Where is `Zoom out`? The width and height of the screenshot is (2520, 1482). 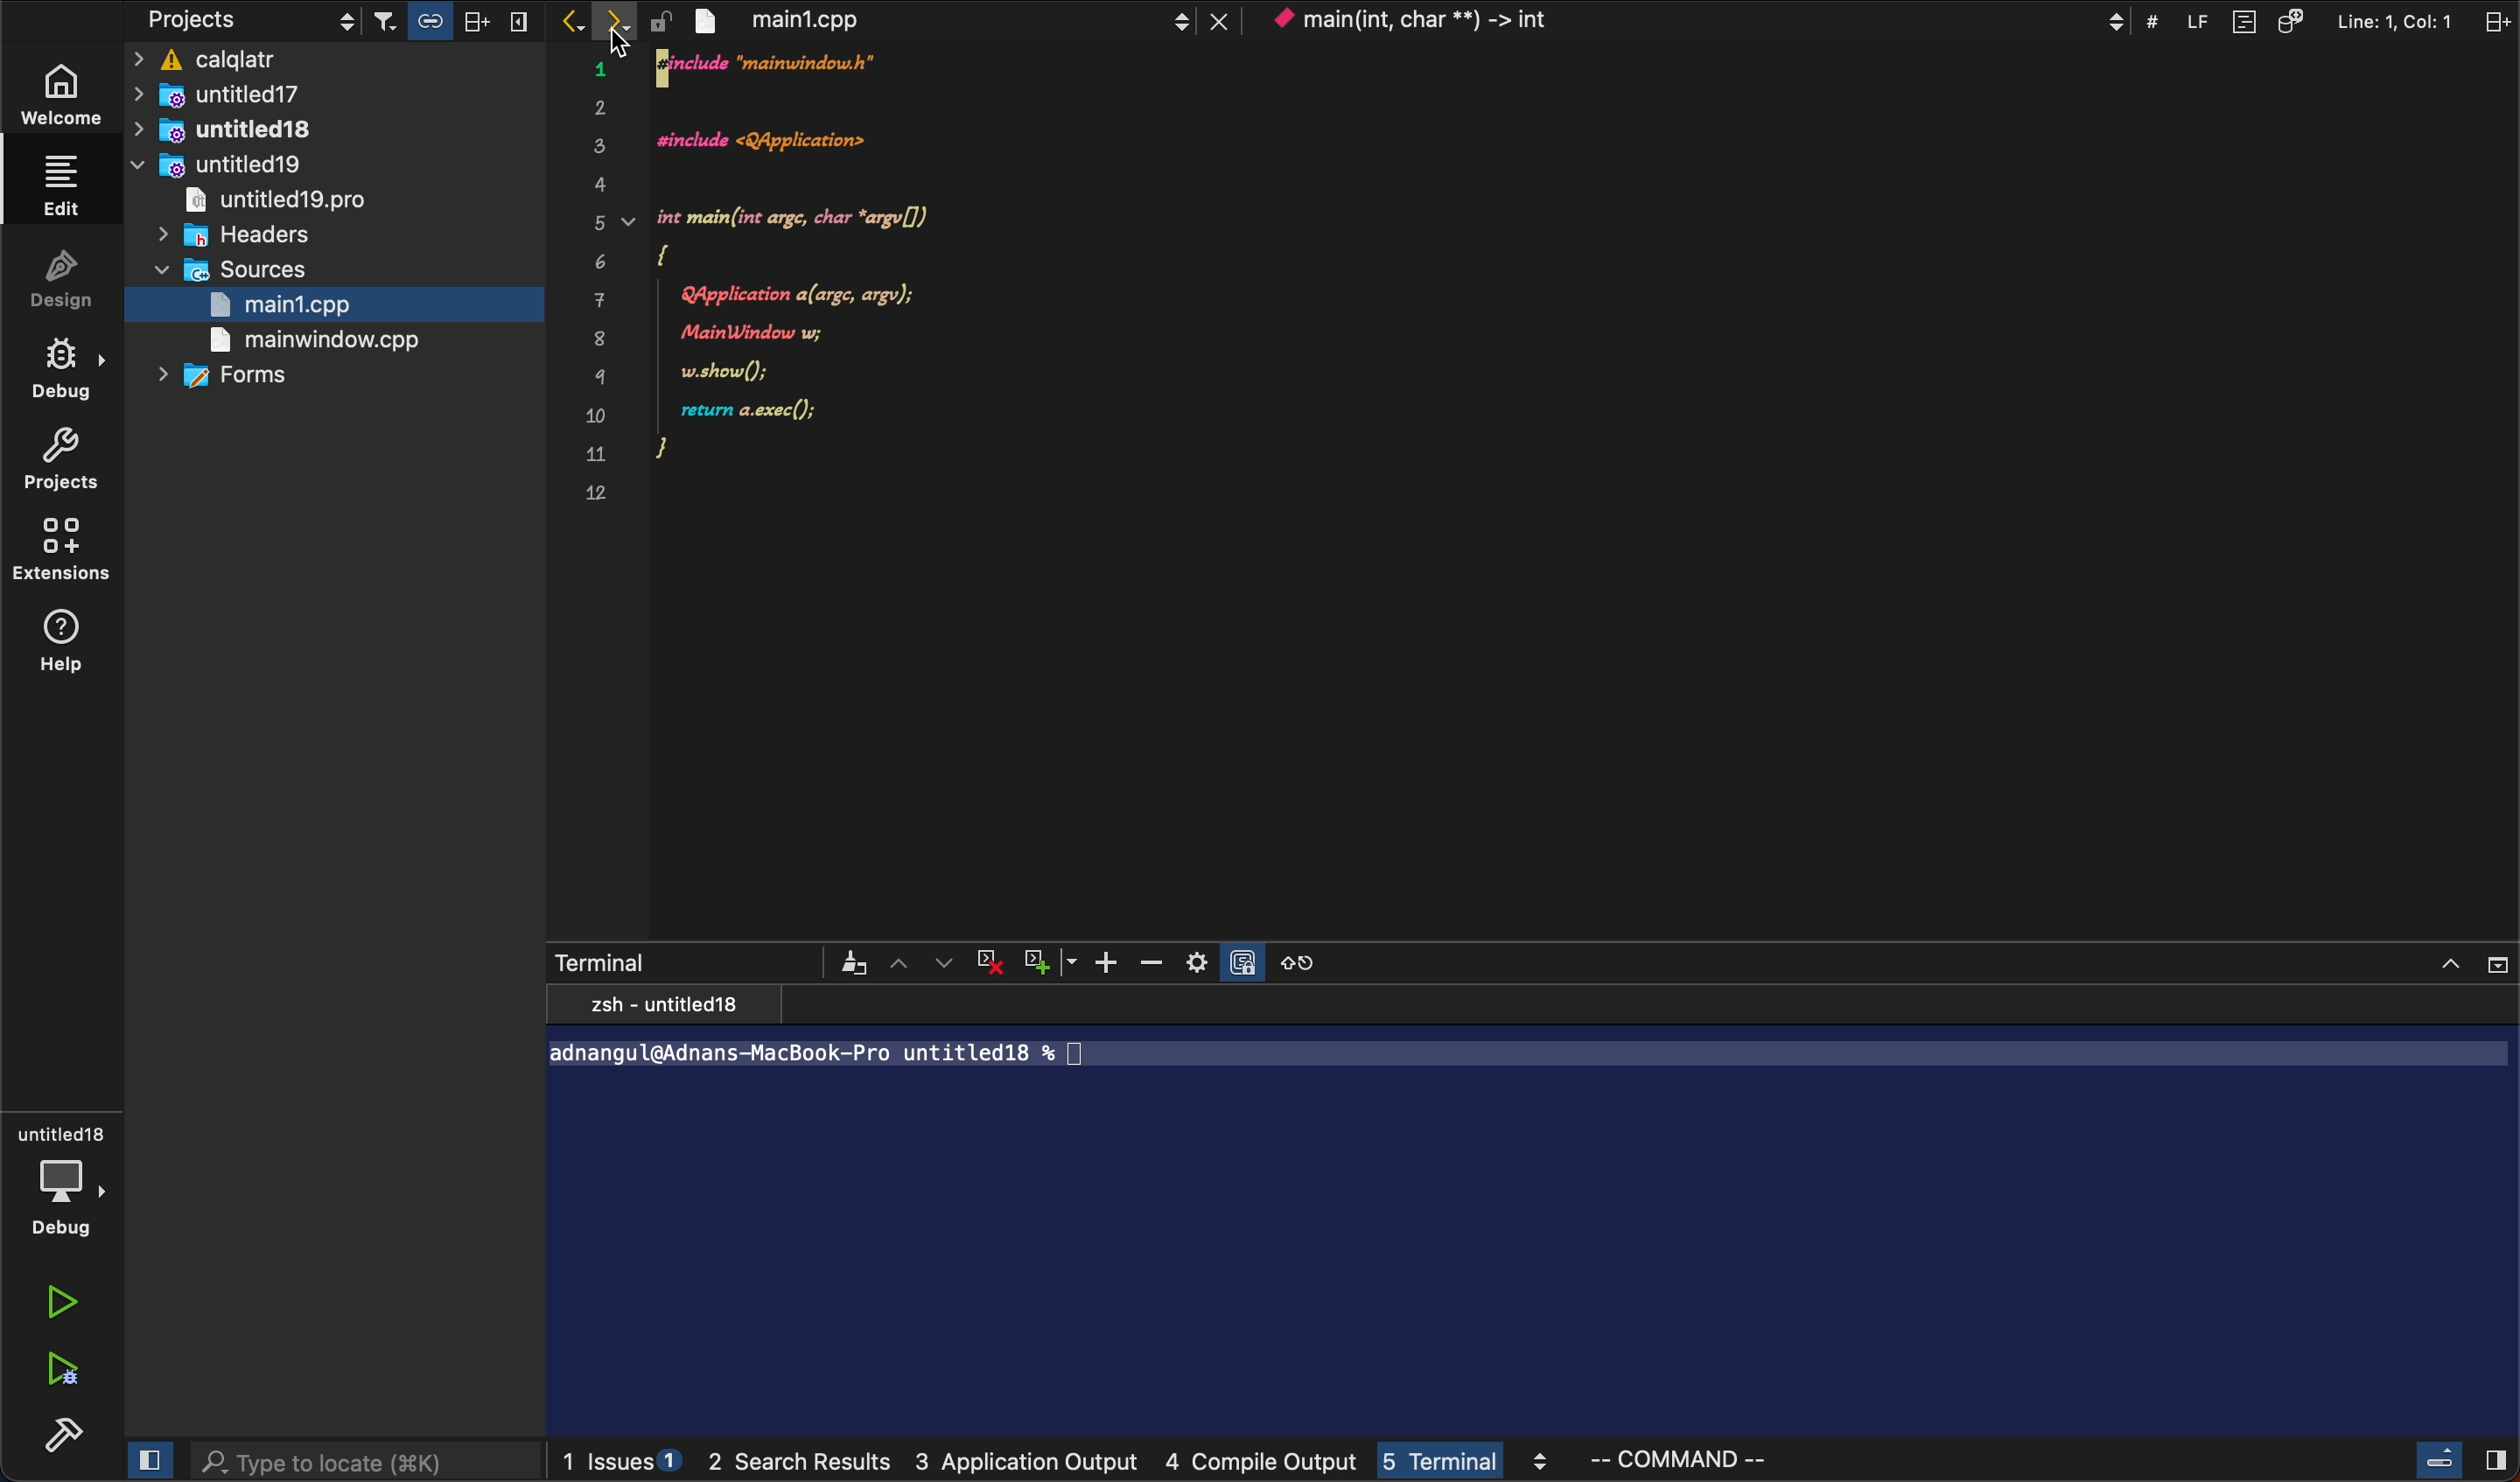
Zoom out is located at coordinates (1155, 965).